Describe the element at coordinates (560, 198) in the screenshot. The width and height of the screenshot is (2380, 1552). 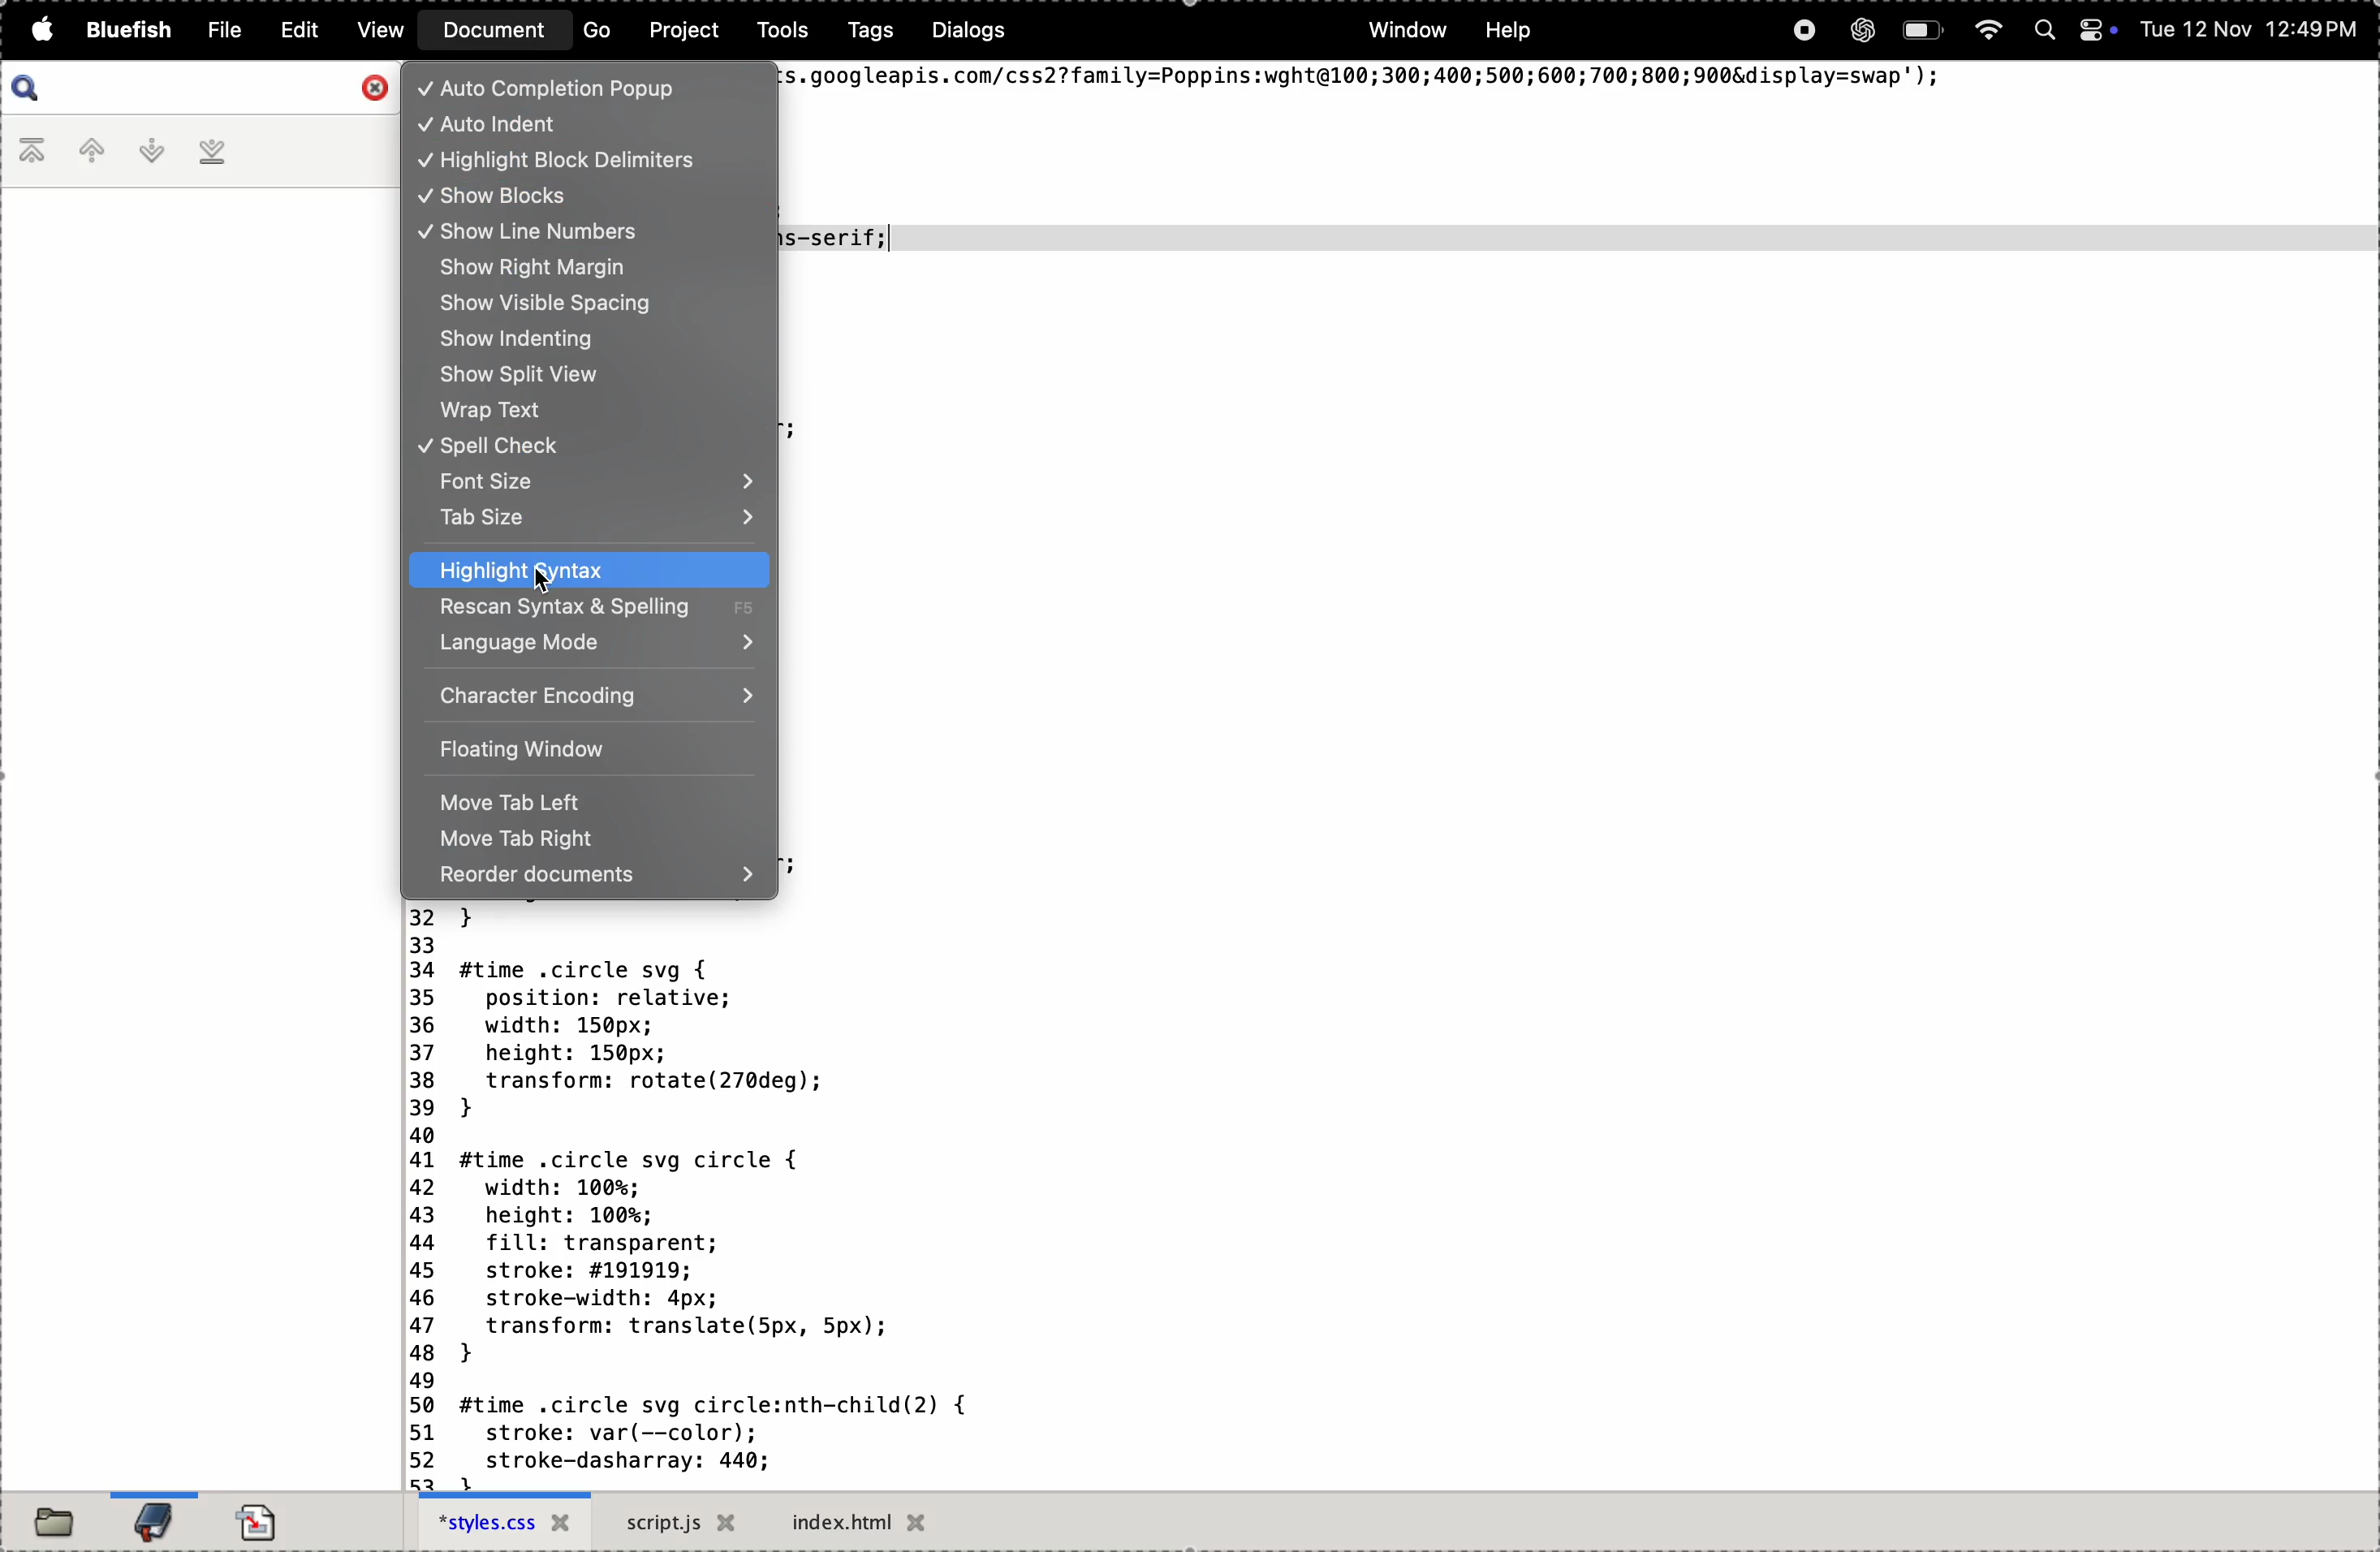
I see `Show blocks` at that location.